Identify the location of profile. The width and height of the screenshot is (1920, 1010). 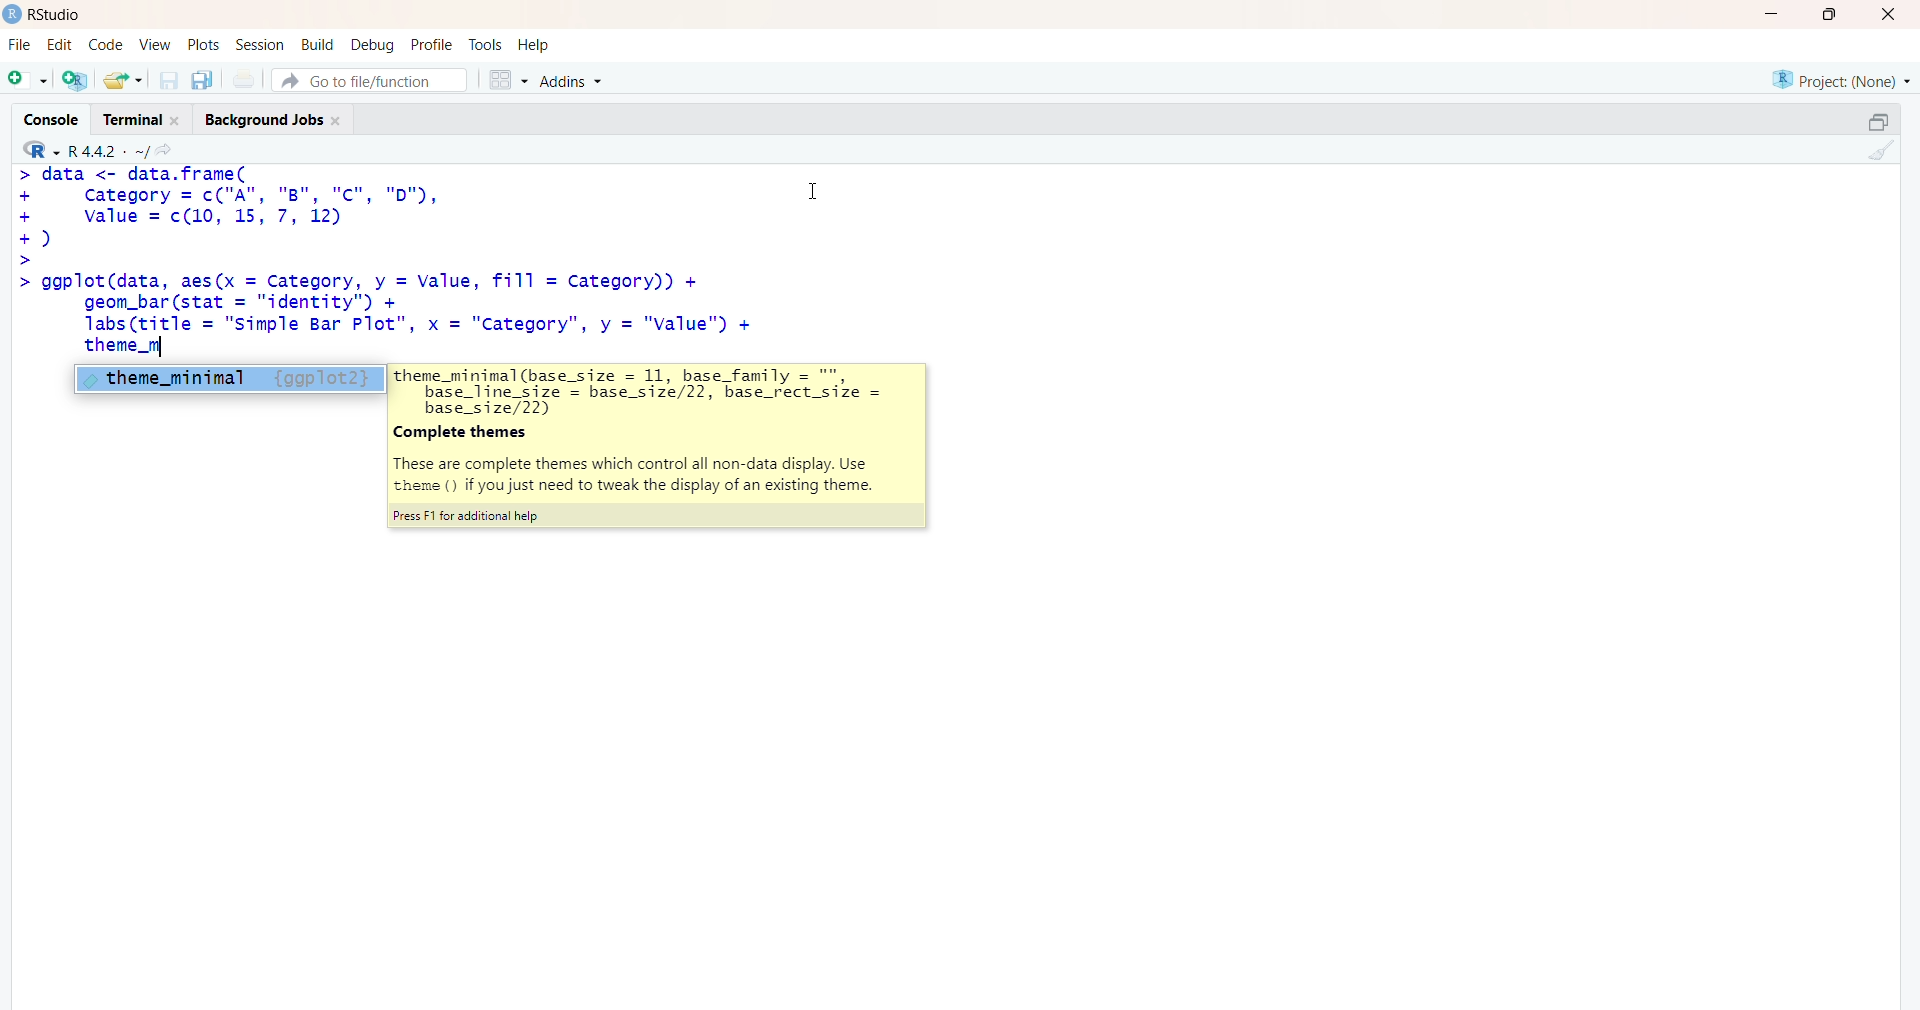
(430, 46).